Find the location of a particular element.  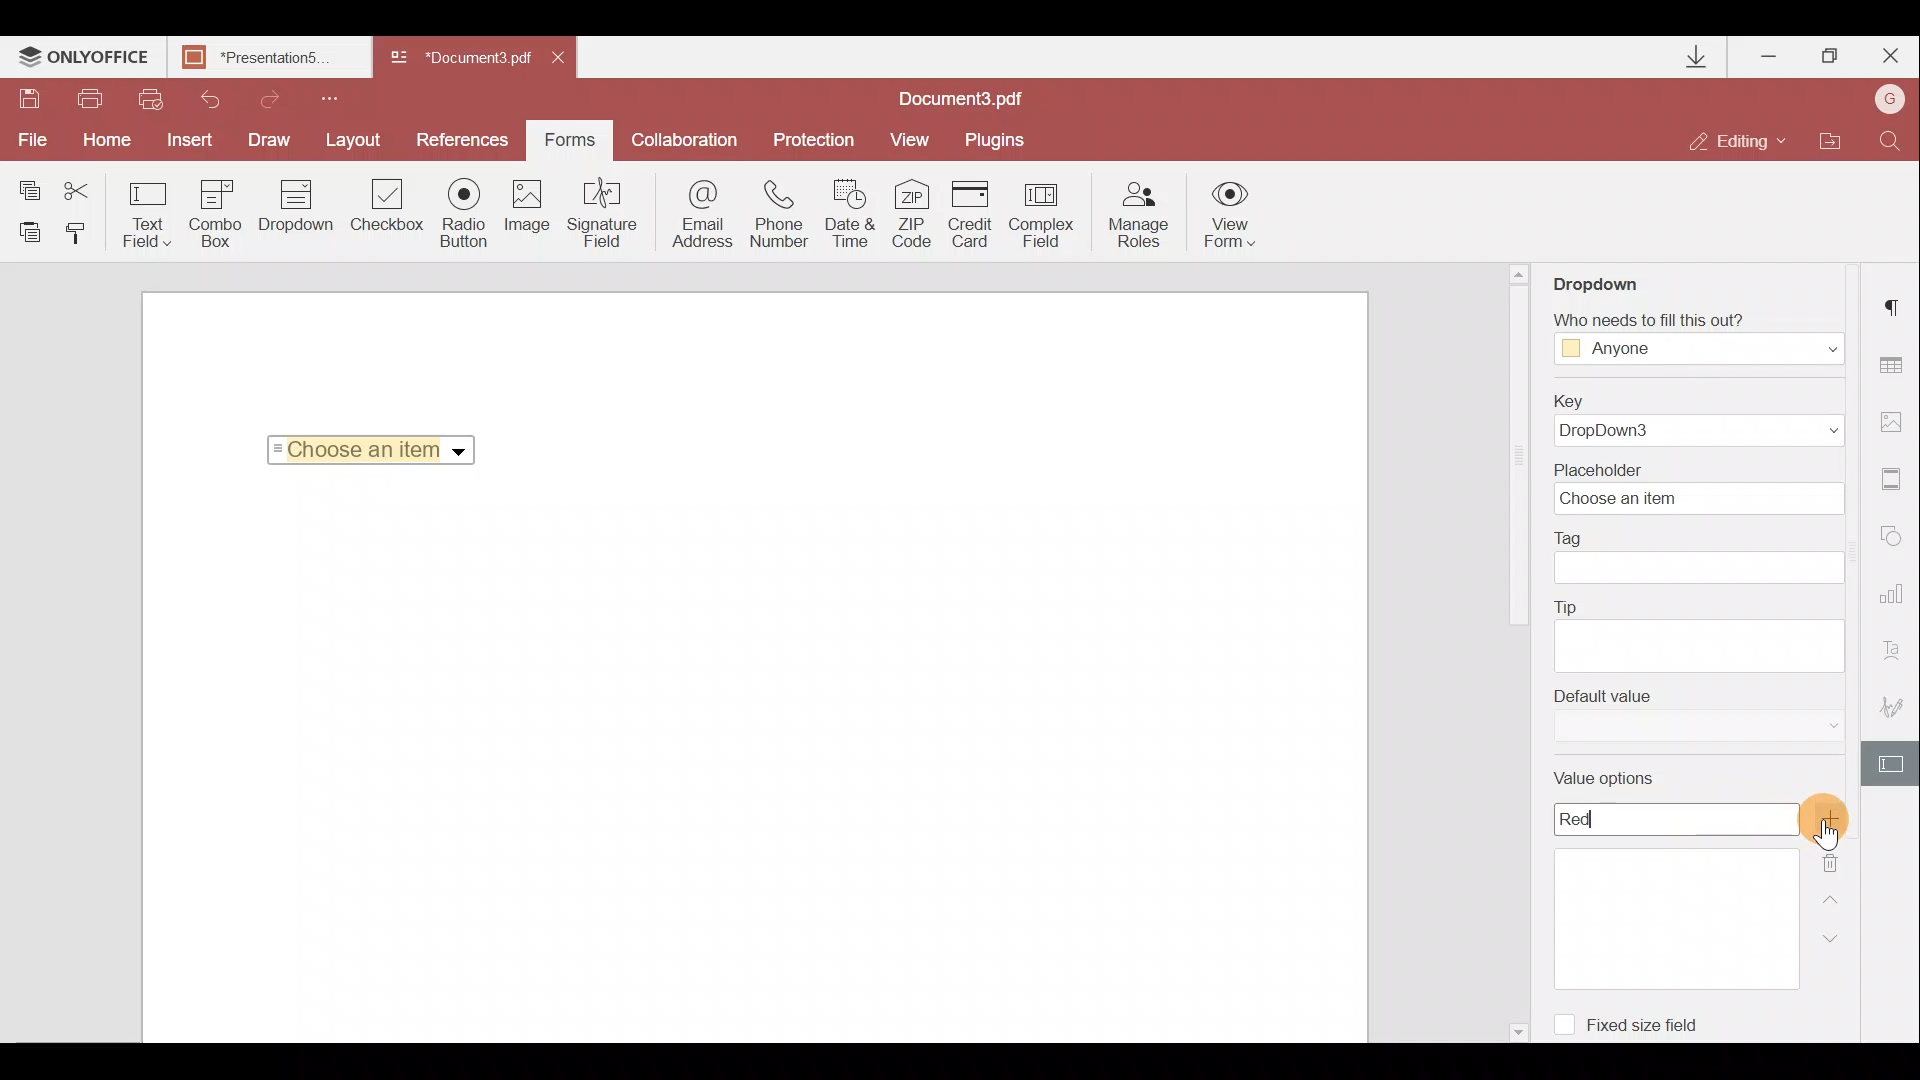

ZIP code is located at coordinates (916, 213).